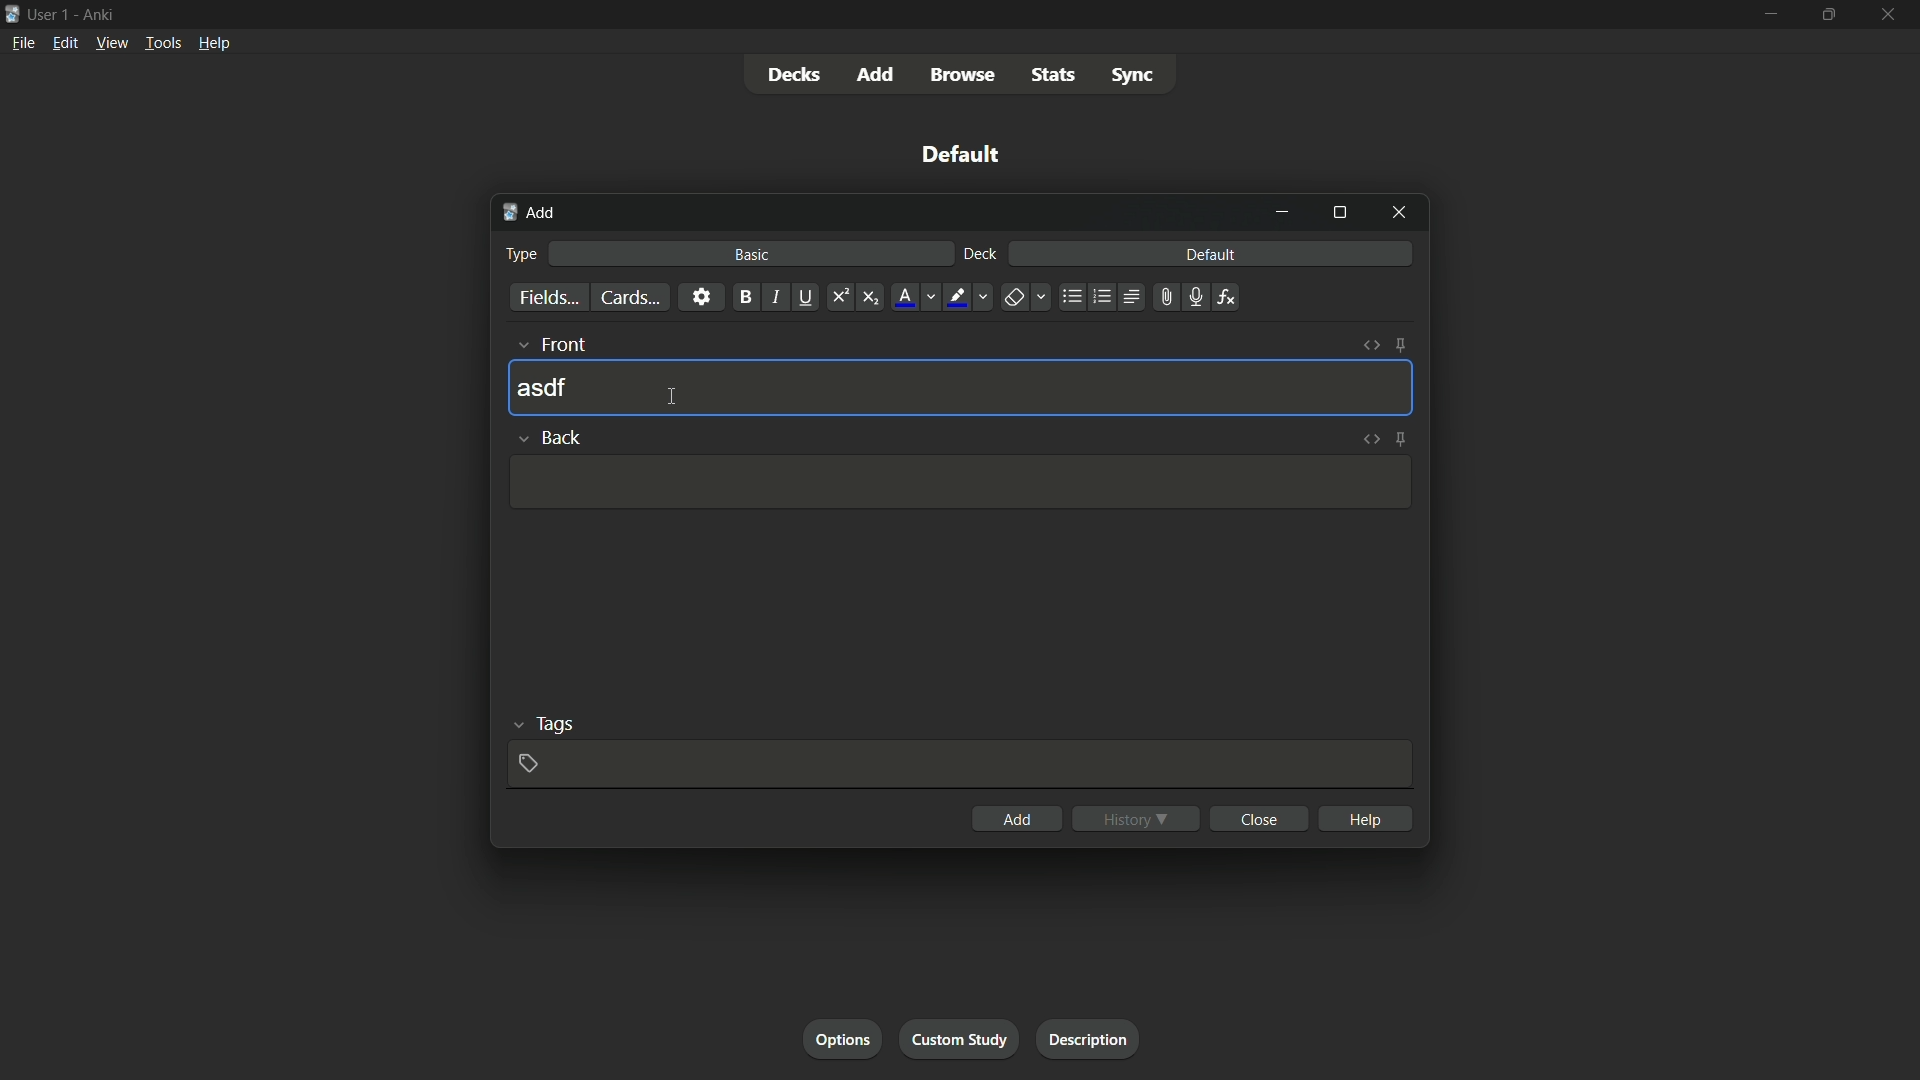 The width and height of the screenshot is (1920, 1080). What do you see at coordinates (95, 13) in the screenshot?
I see `Ankri` at bounding box center [95, 13].